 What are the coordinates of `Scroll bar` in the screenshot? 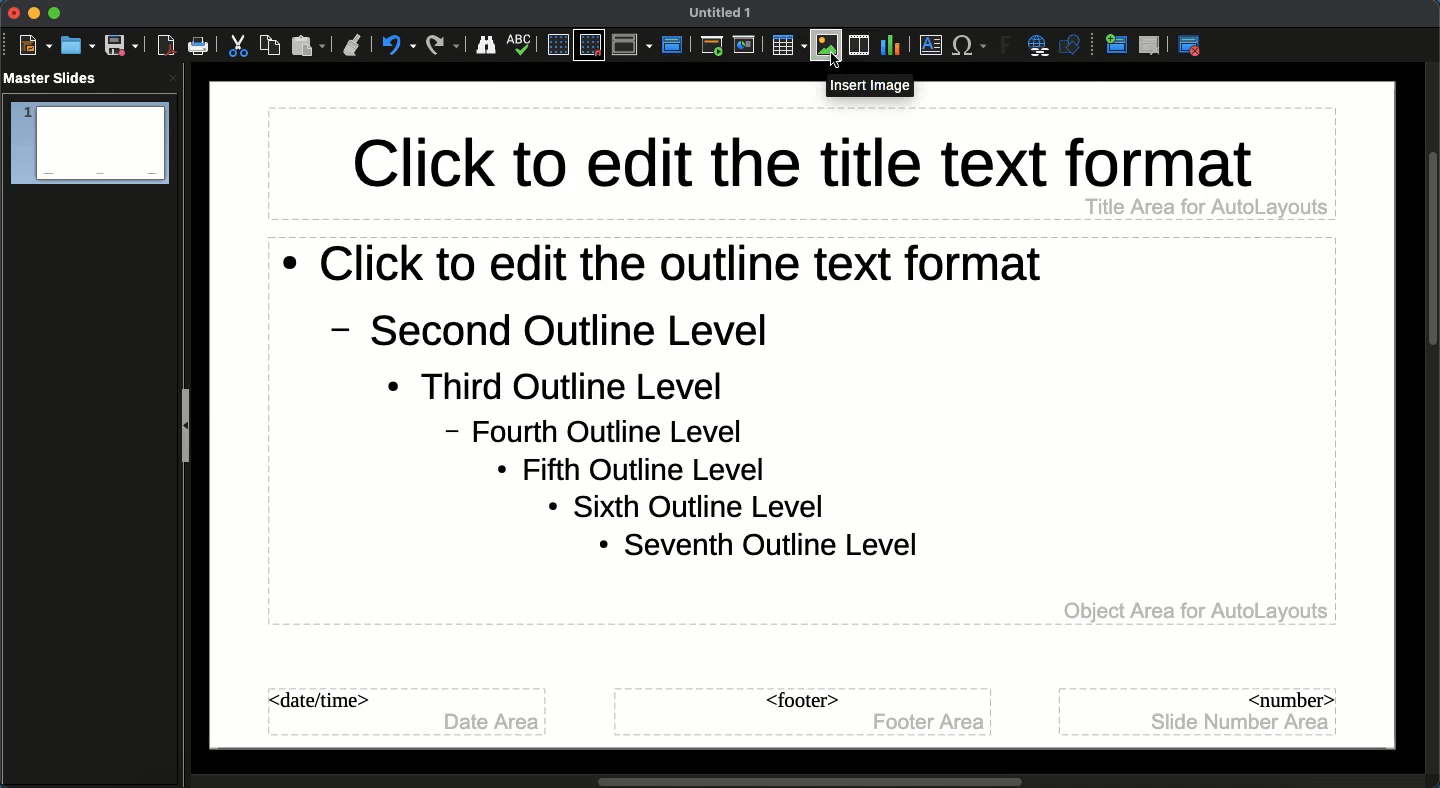 It's located at (1431, 249).